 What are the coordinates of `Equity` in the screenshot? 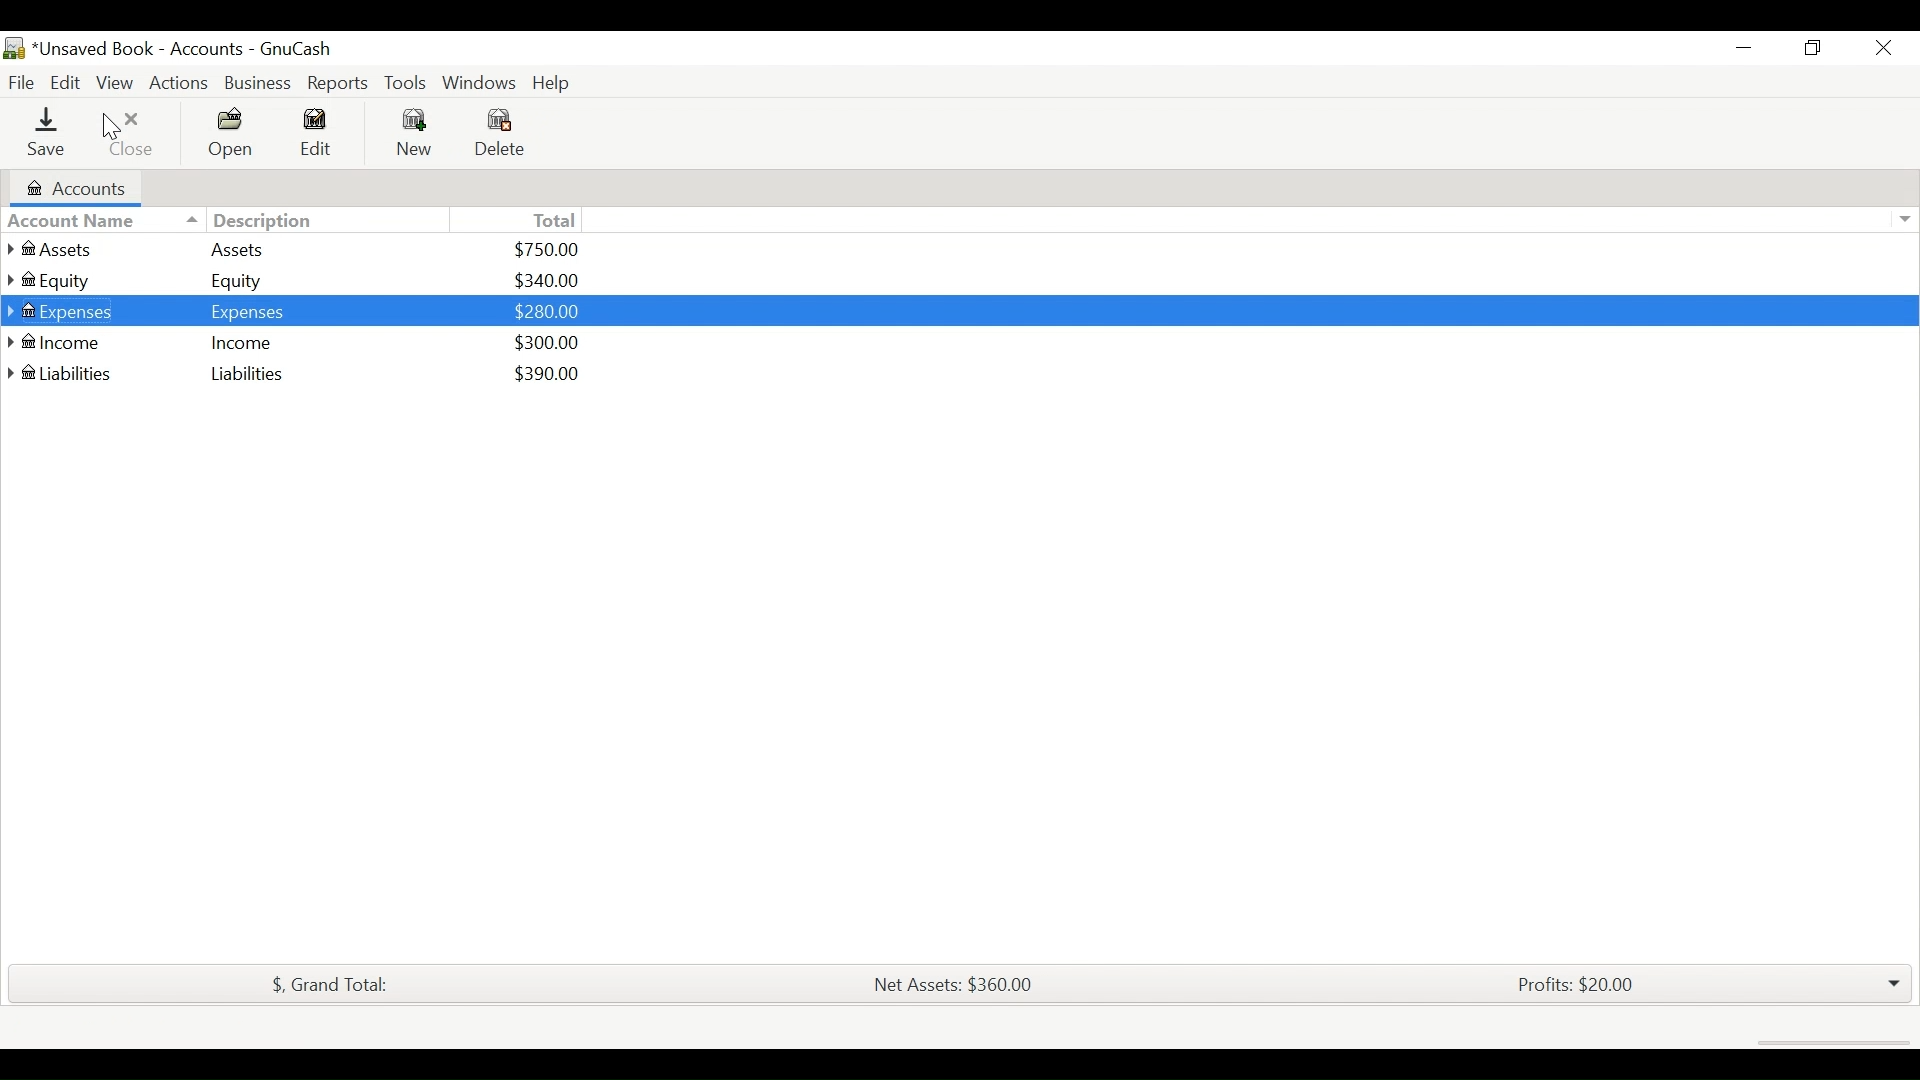 It's located at (250, 281).